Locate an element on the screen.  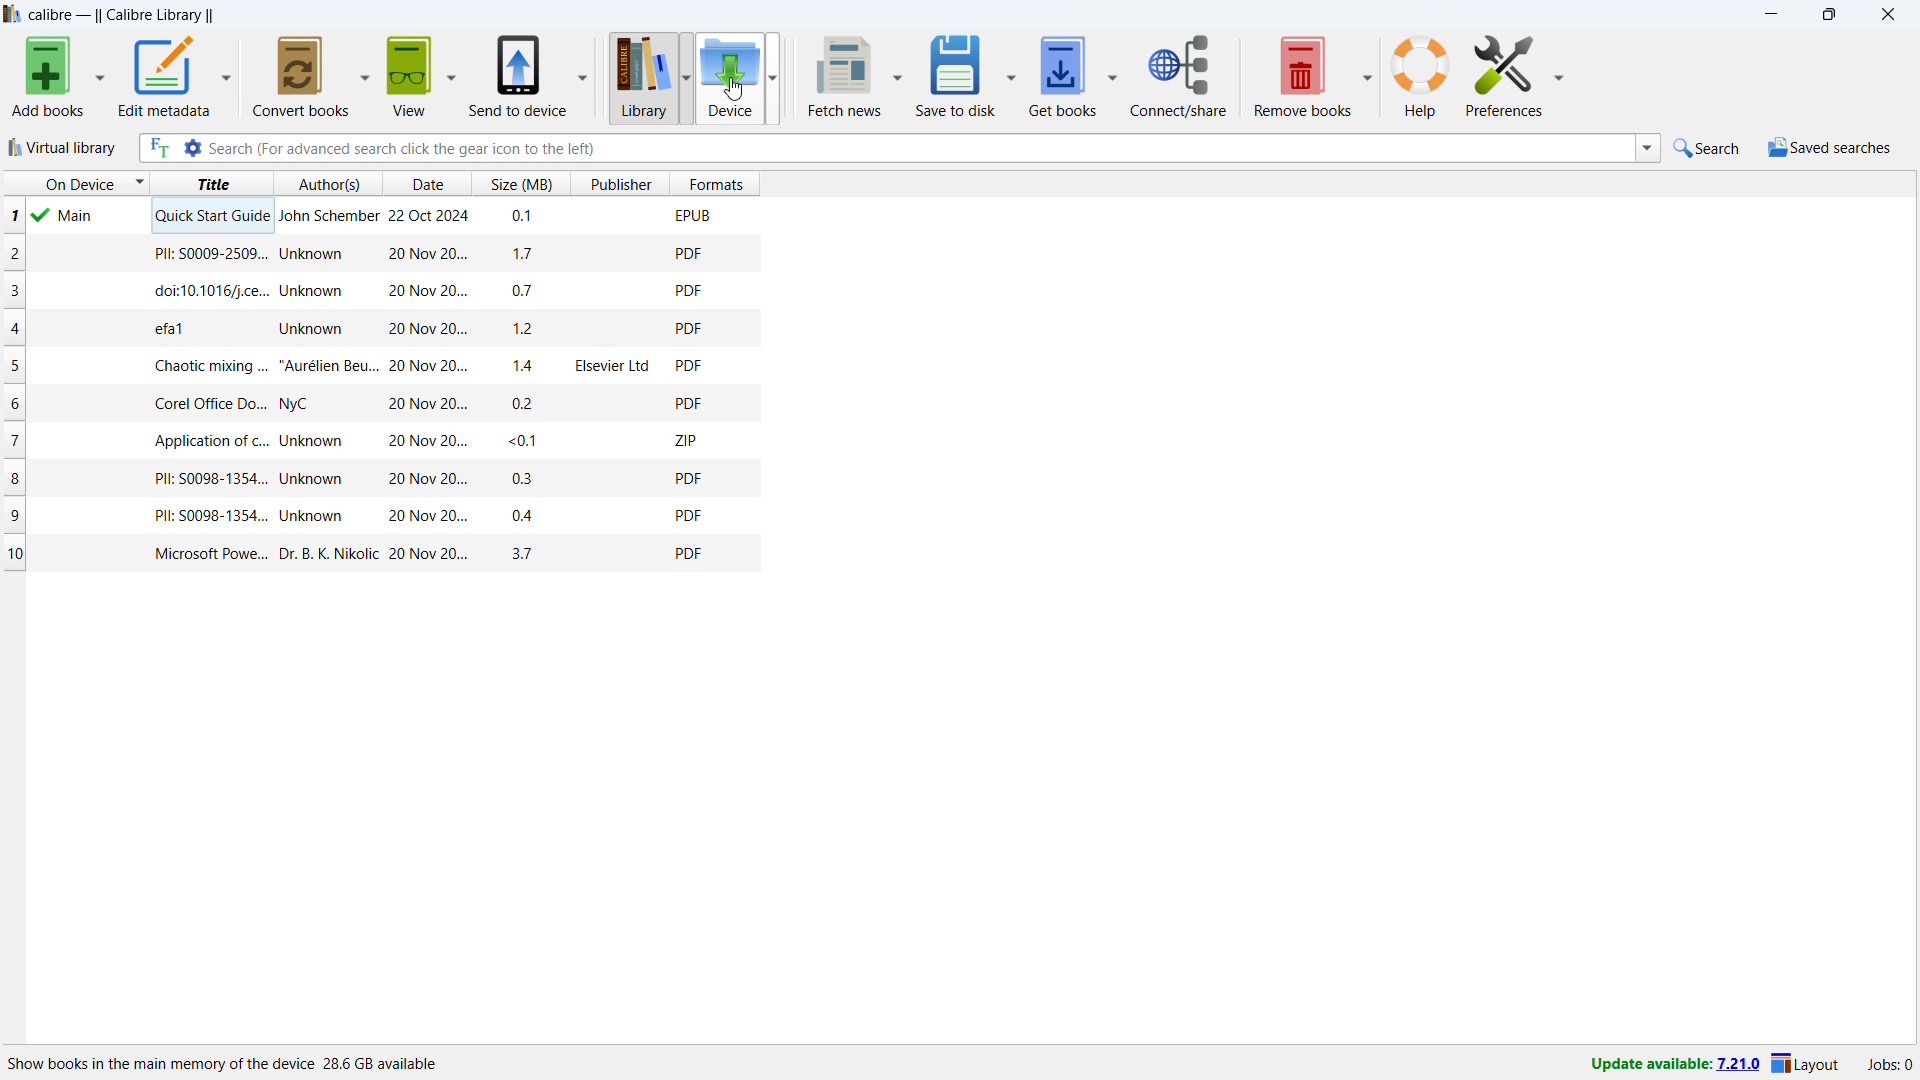
quick search is located at coordinates (1710, 148).